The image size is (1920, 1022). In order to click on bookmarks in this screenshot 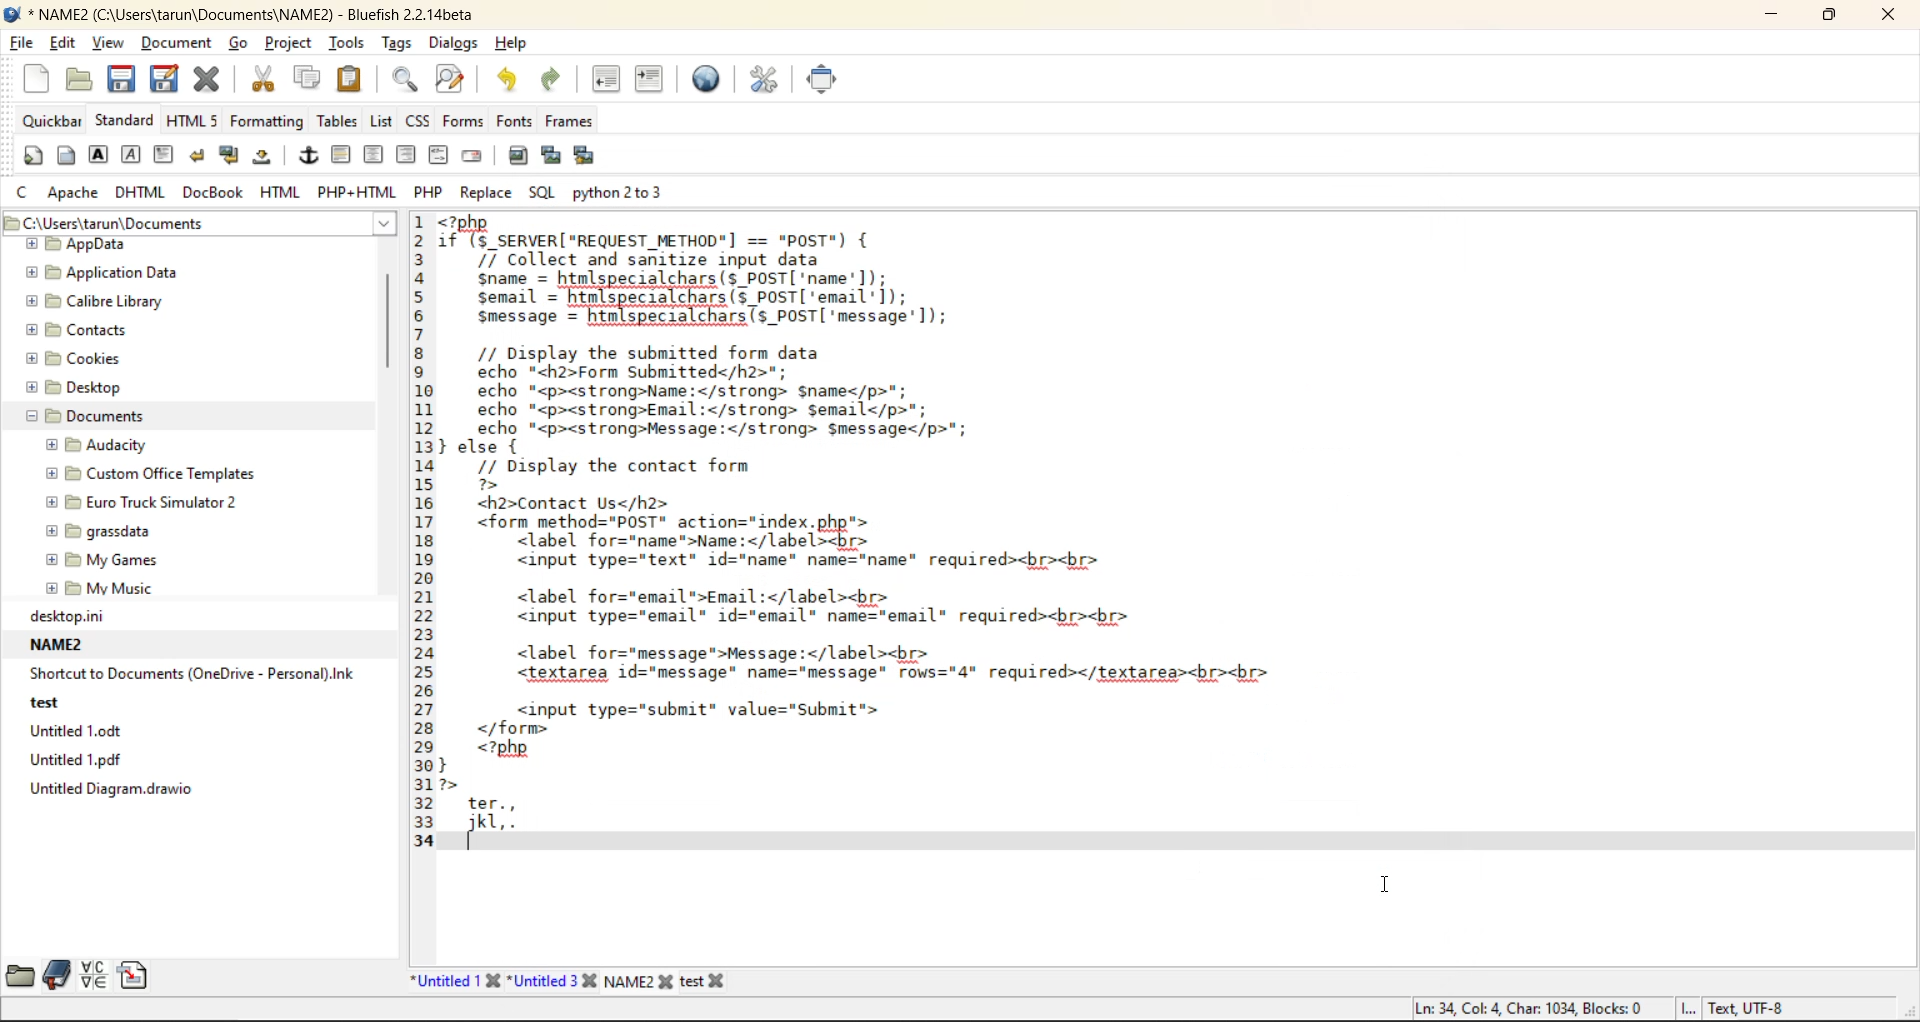, I will do `click(58, 975)`.